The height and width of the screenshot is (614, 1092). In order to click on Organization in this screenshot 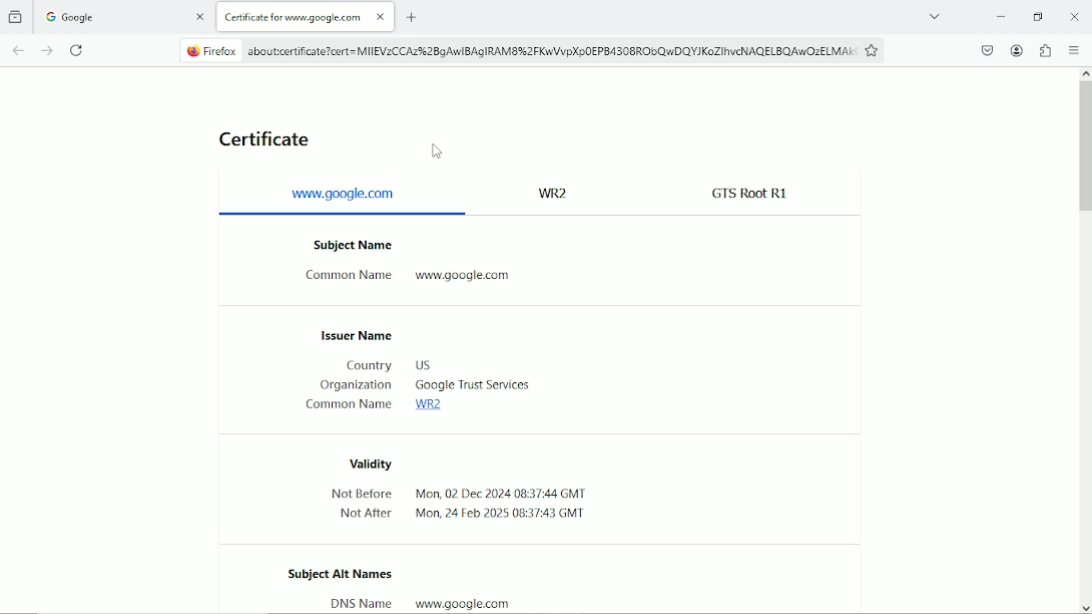, I will do `click(355, 386)`.